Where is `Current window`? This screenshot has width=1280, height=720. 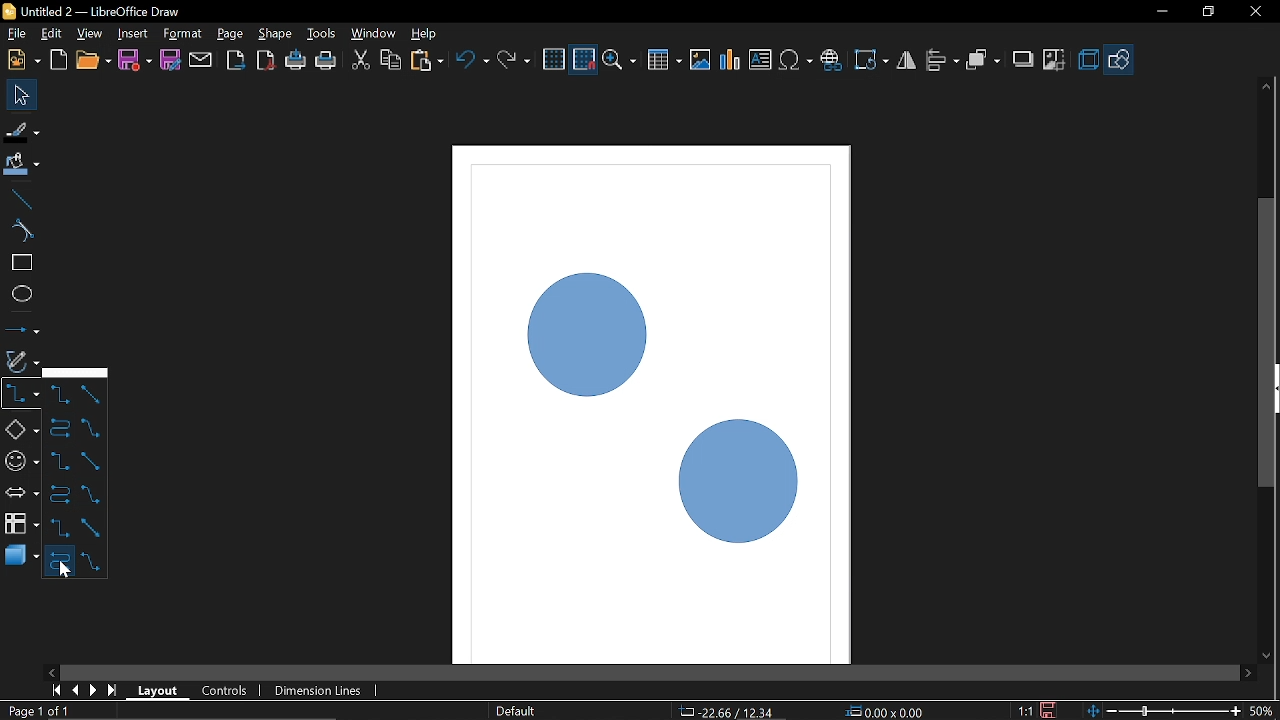
Current window is located at coordinates (92, 11).